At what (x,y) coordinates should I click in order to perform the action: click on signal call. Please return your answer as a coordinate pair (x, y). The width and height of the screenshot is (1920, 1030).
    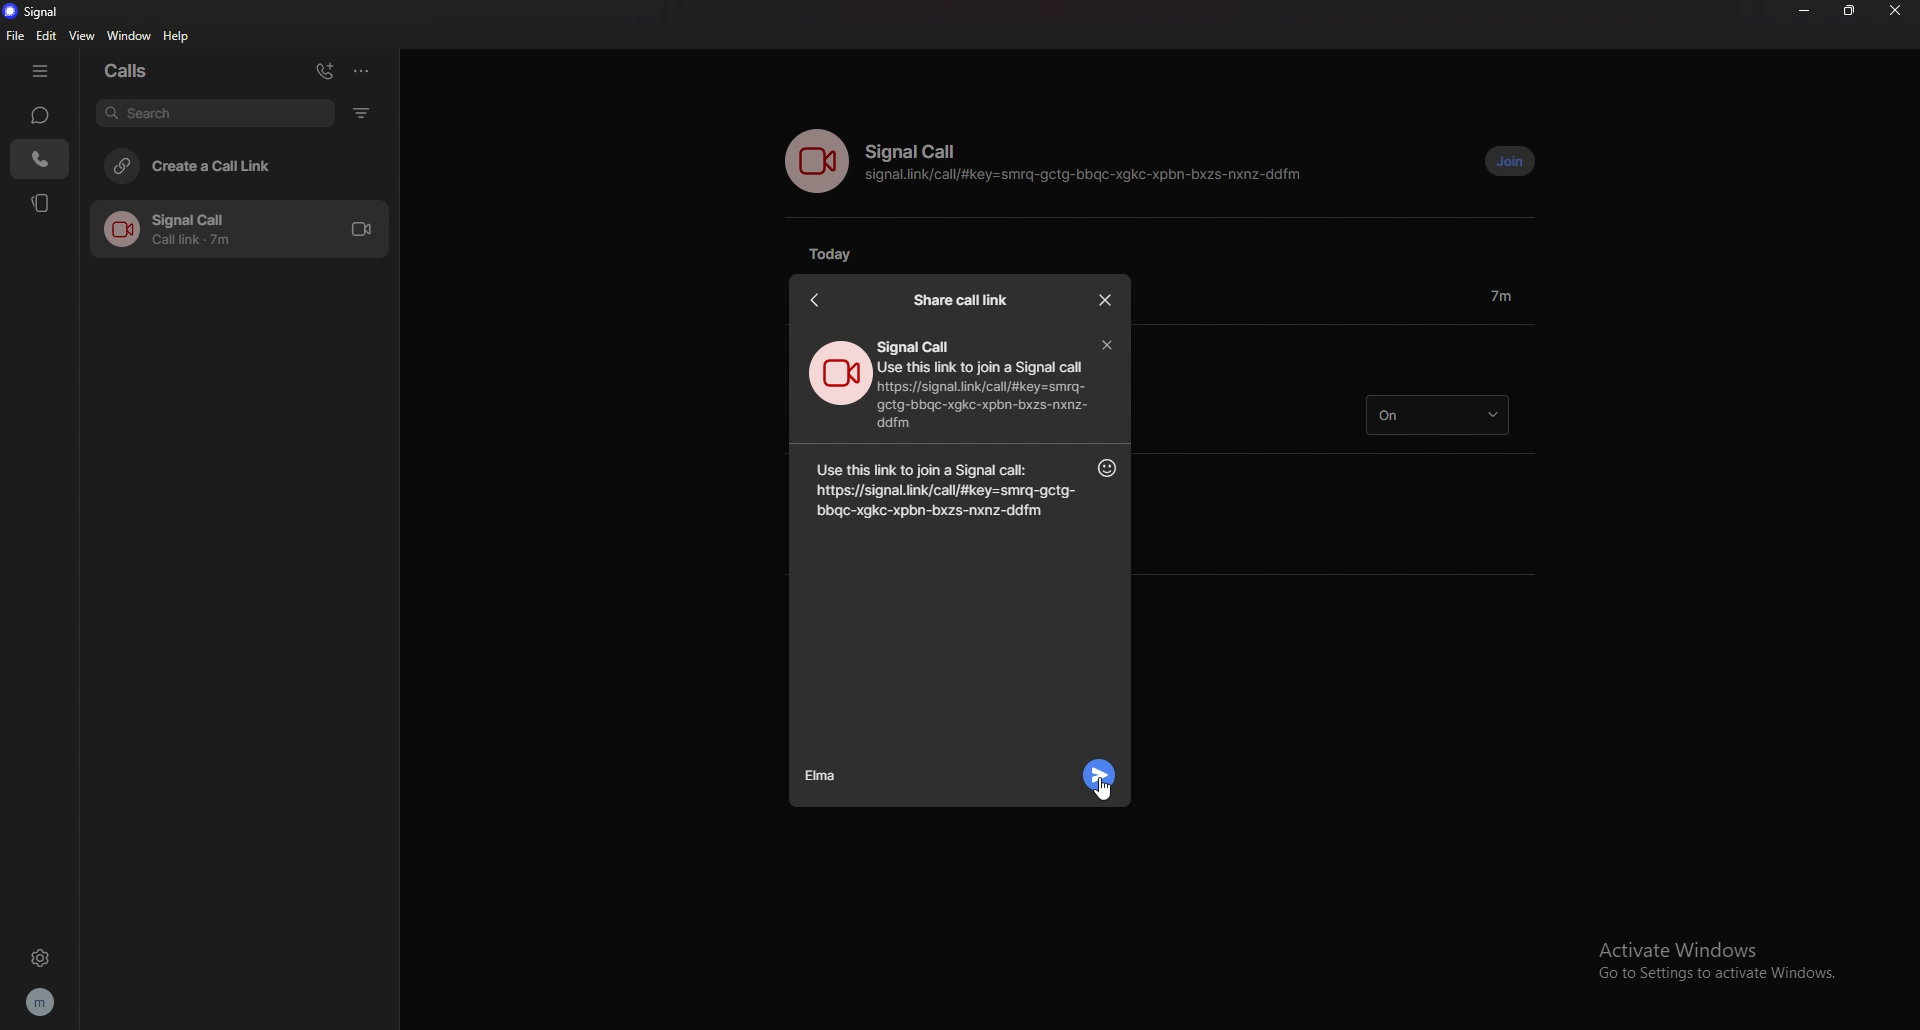
    Looking at the image, I should click on (916, 152).